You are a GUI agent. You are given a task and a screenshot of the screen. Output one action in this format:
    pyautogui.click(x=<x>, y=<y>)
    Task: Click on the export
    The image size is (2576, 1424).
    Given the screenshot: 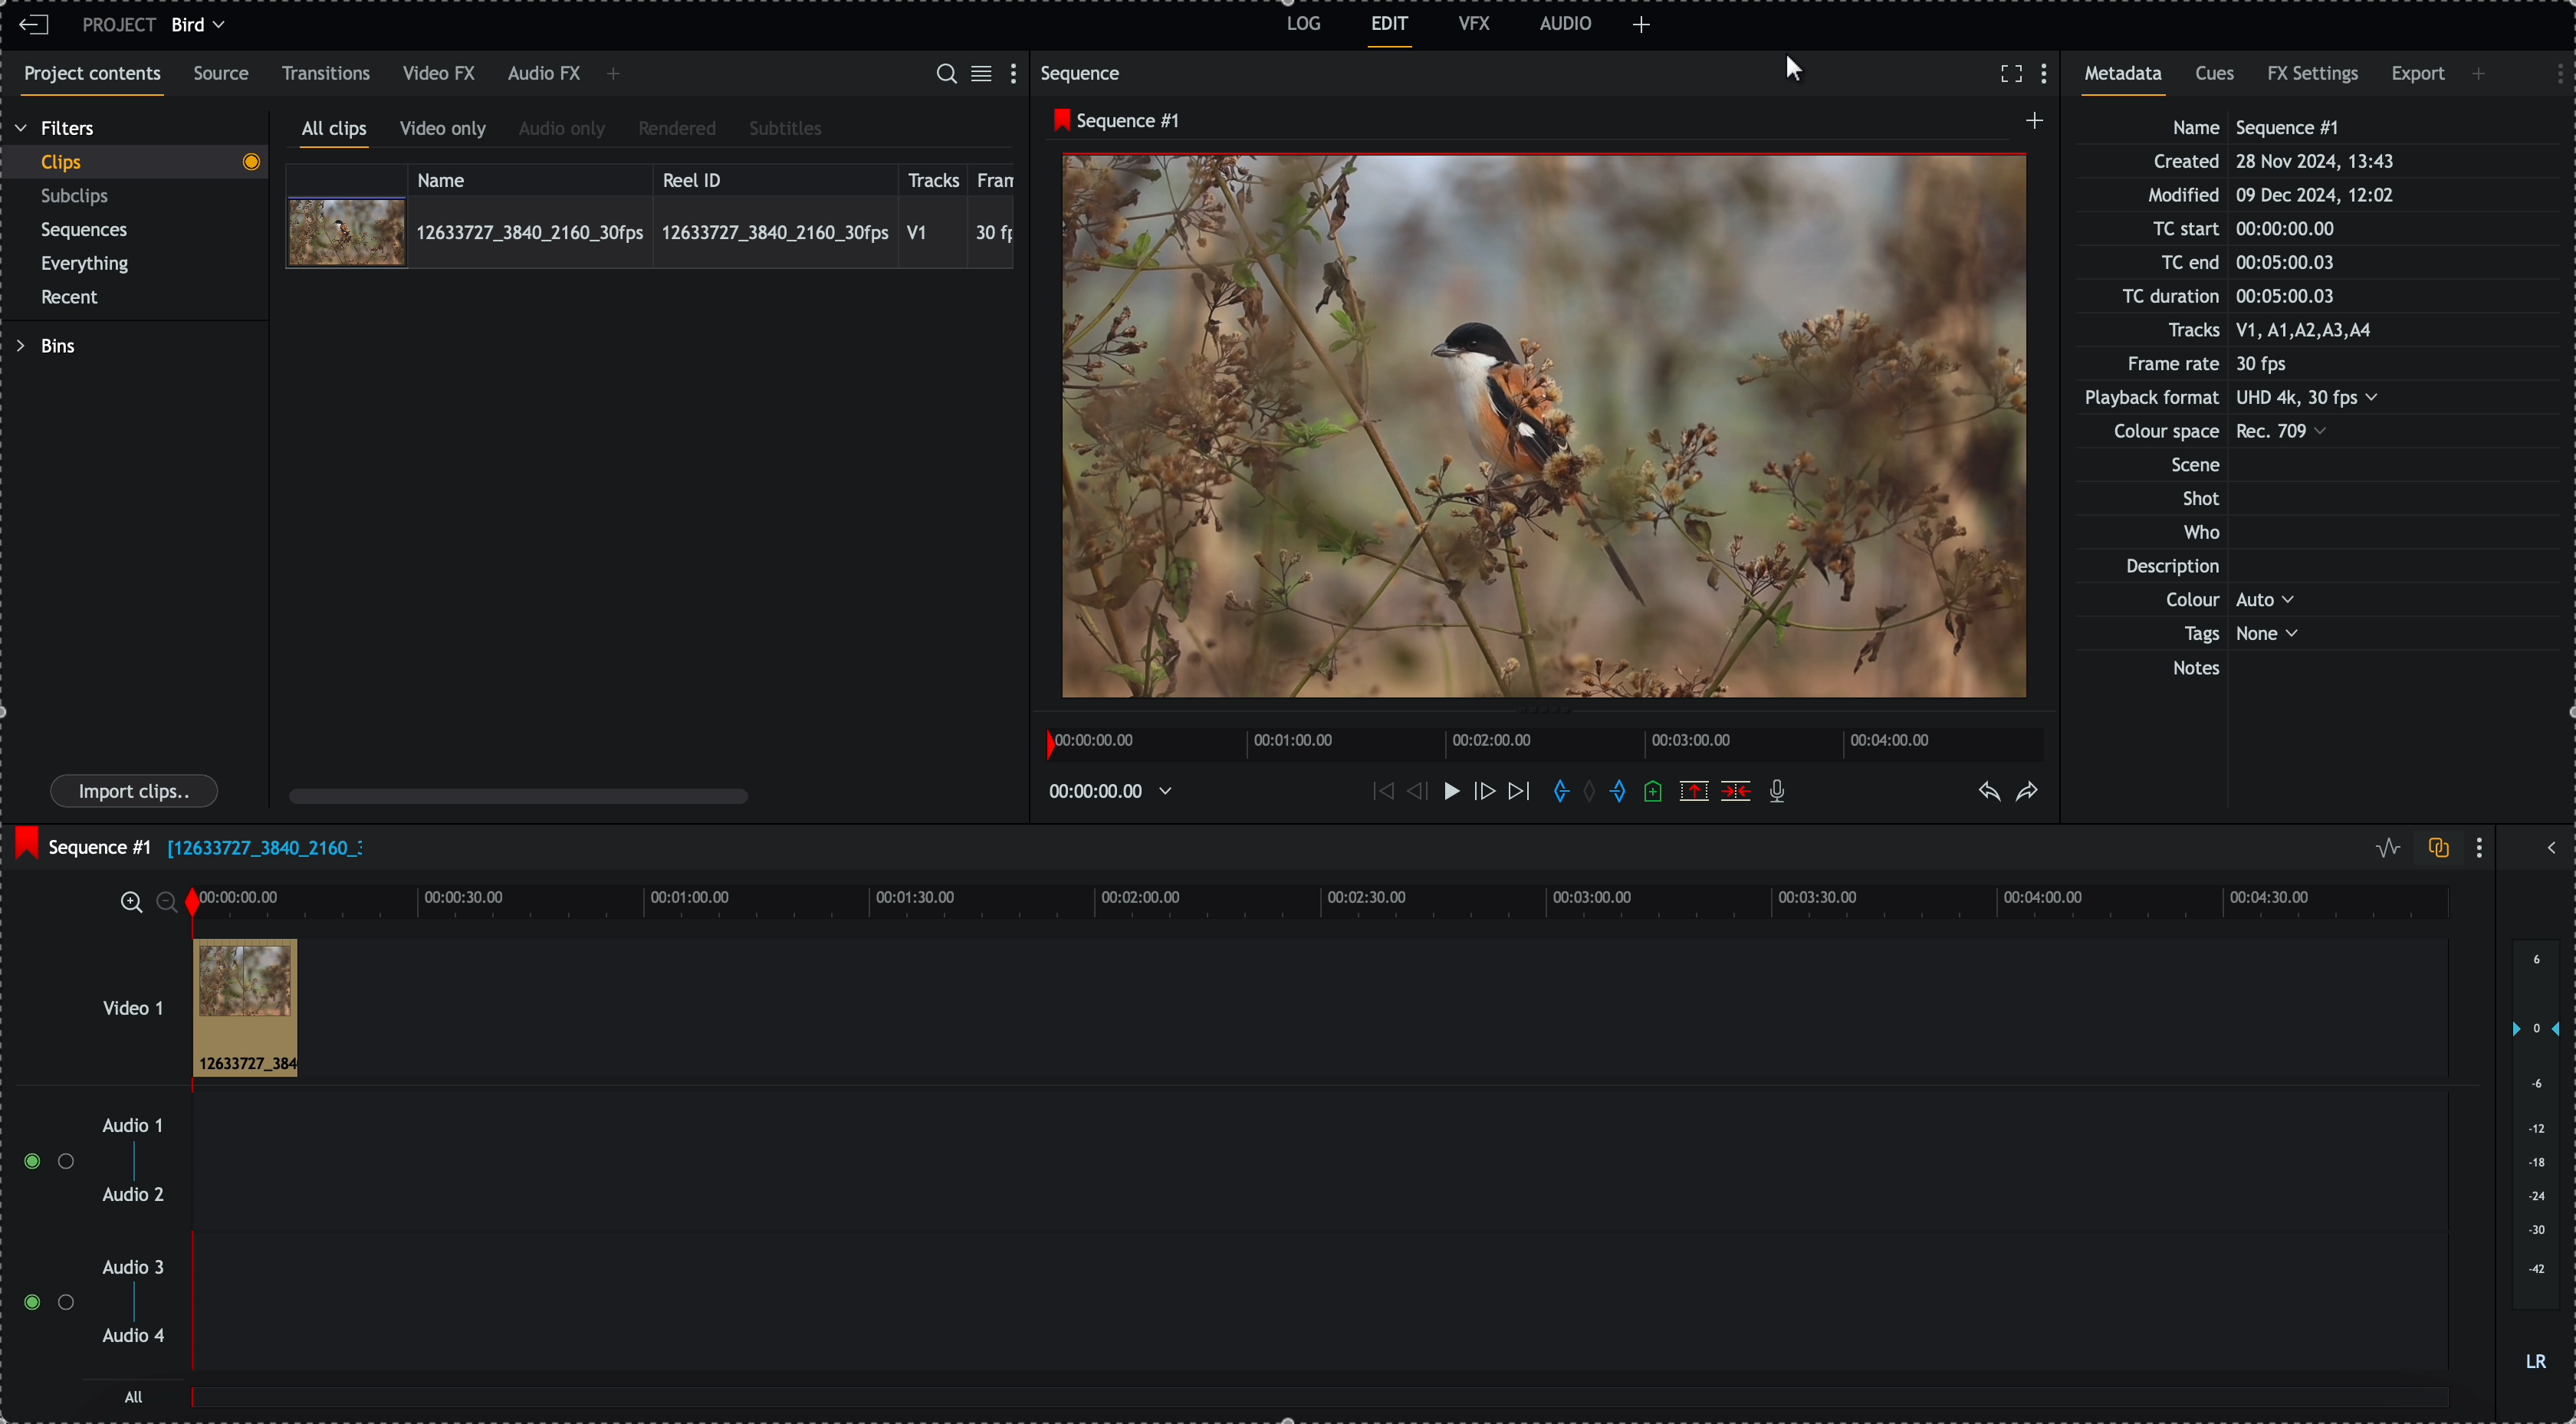 What is the action you would take?
    pyautogui.click(x=2418, y=78)
    